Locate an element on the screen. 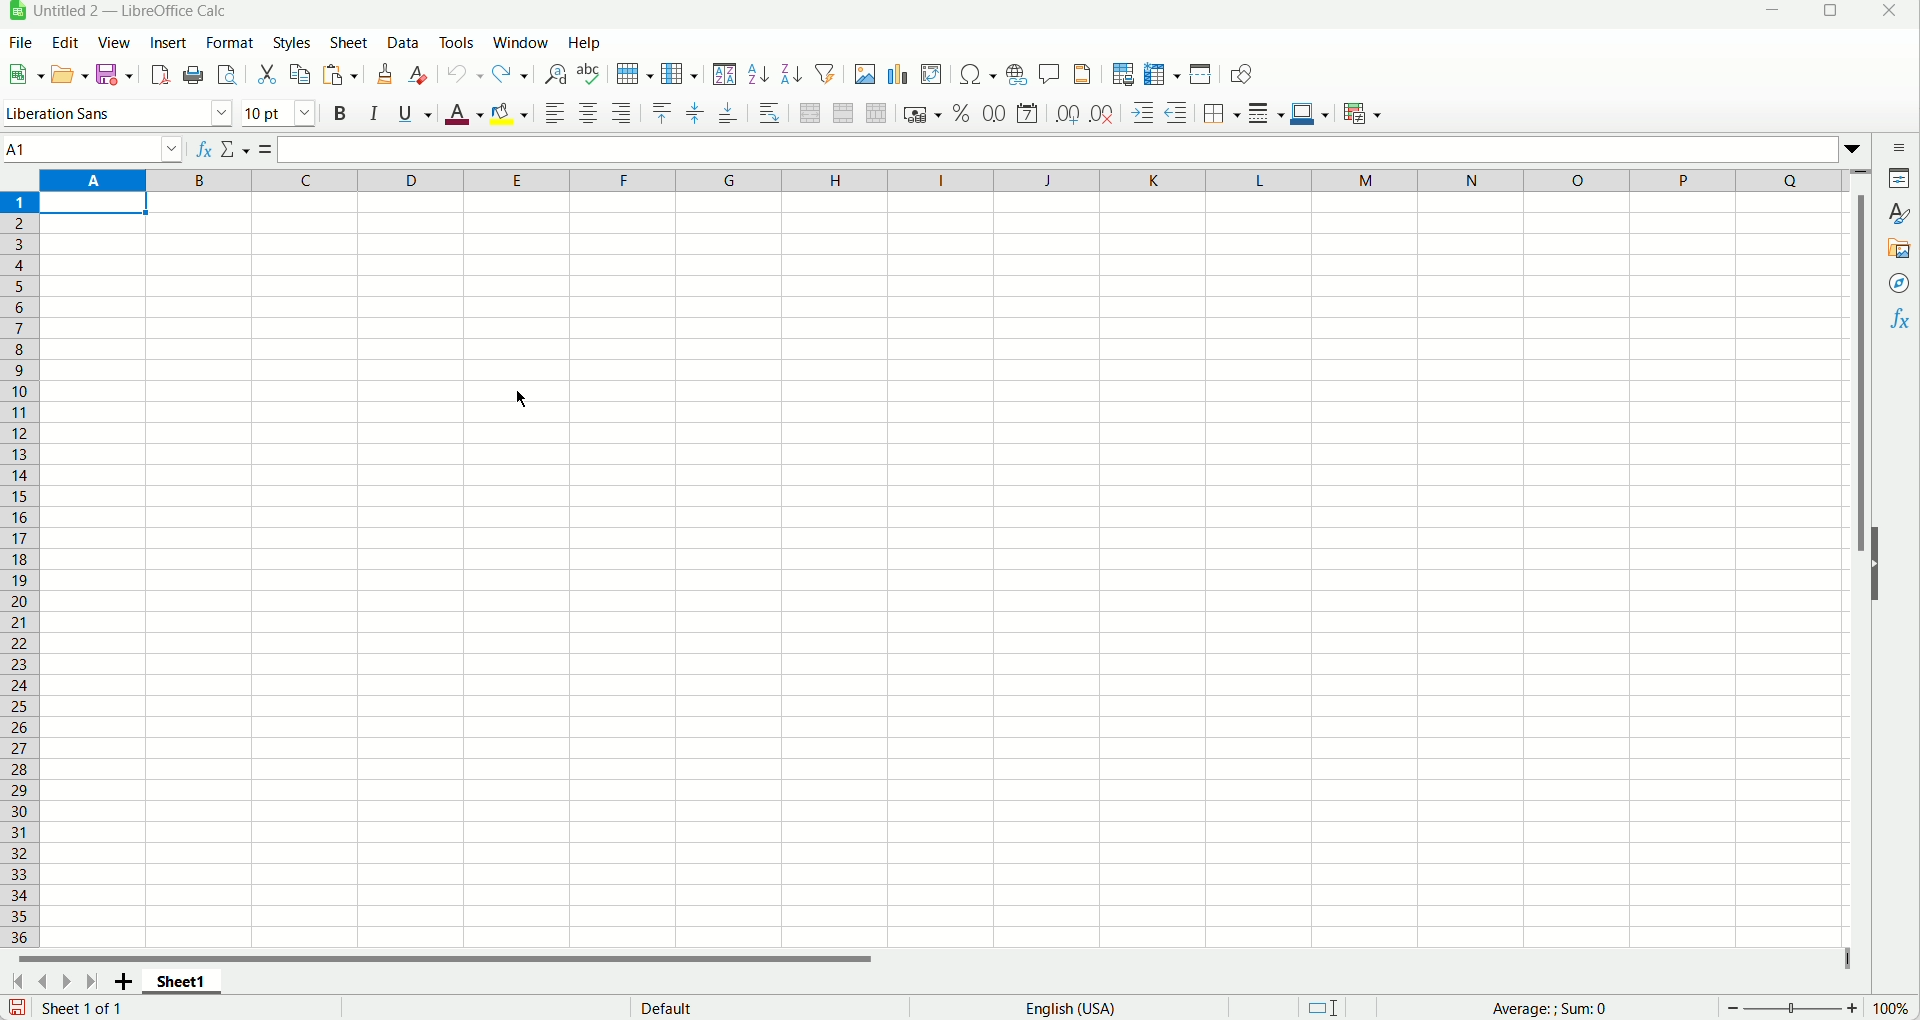  Untitled 2 — LibreOffice Calc is located at coordinates (131, 11).